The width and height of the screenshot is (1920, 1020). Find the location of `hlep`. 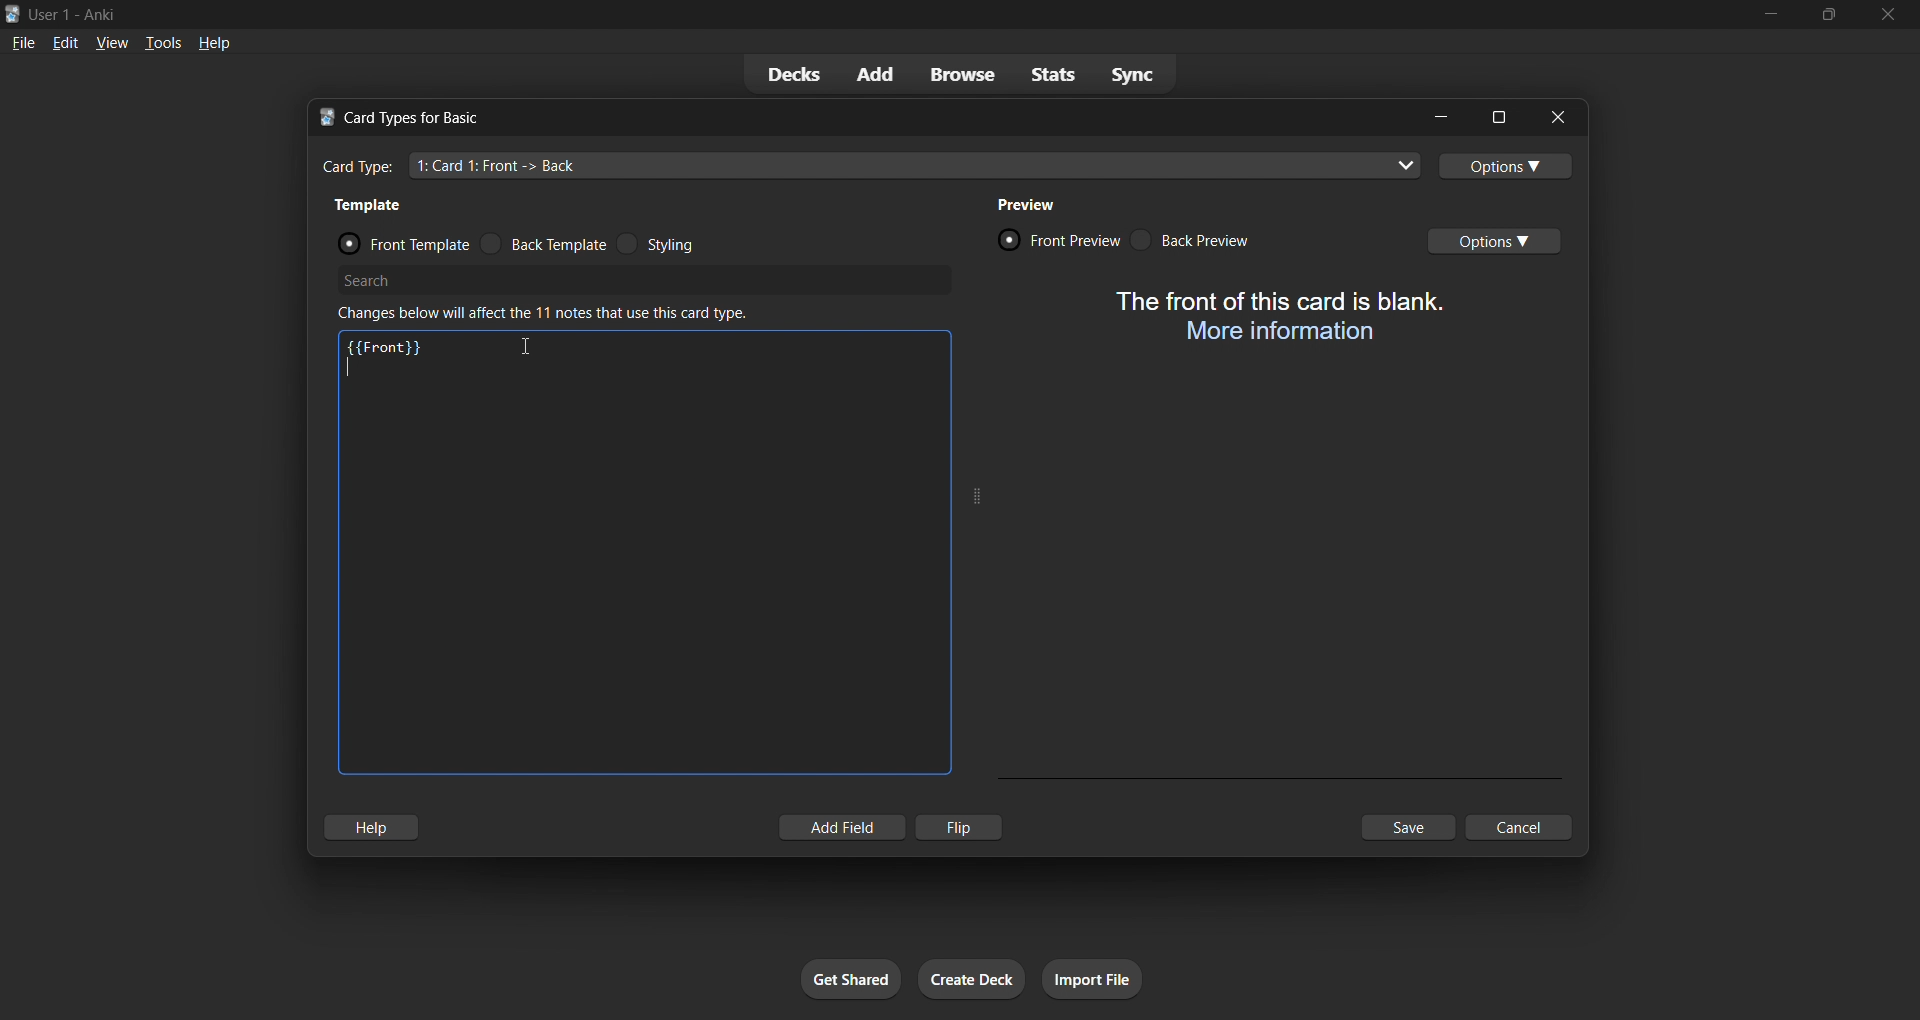

hlep is located at coordinates (378, 828).